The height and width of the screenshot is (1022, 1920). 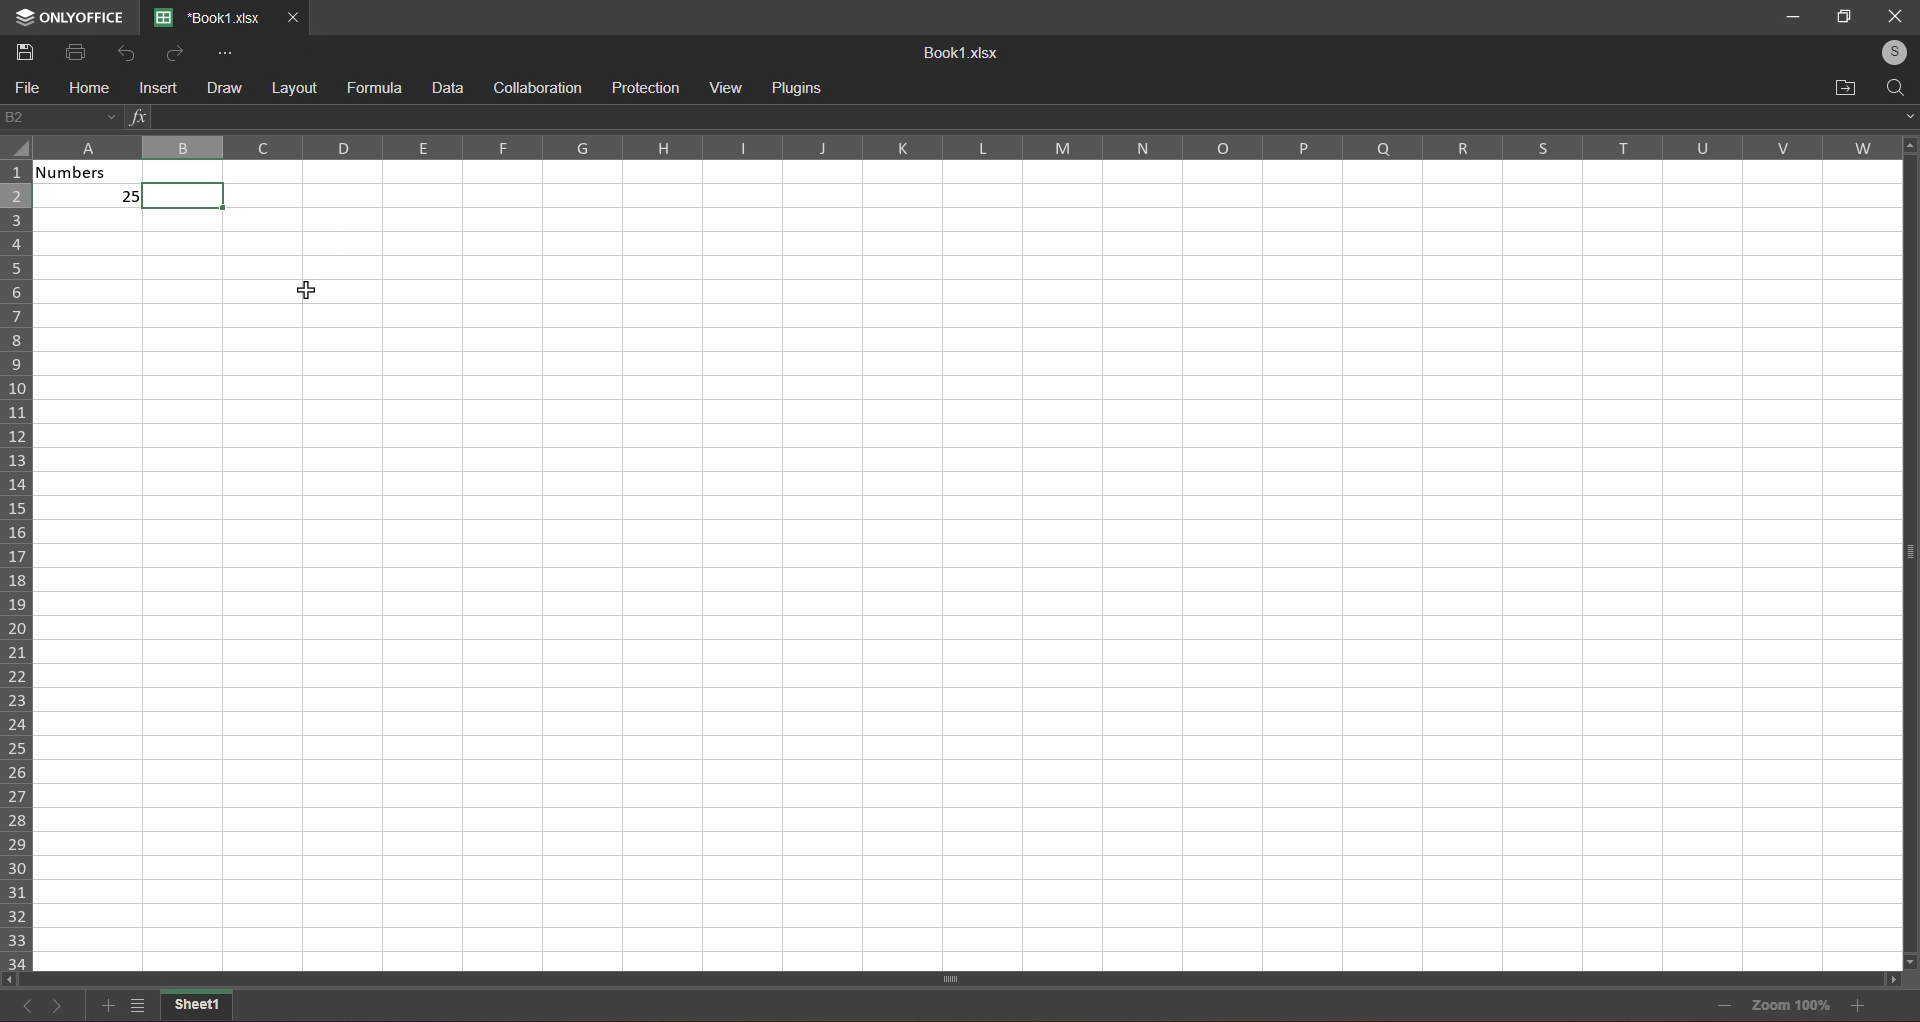 I want to click on protection, so click(x=642, y=87).